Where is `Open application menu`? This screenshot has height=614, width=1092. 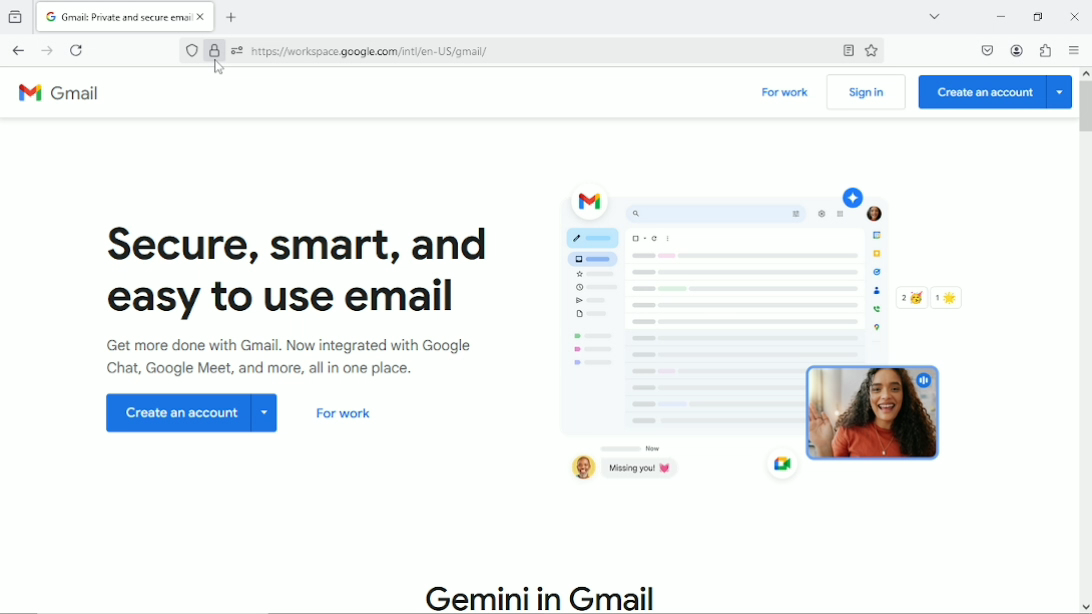
Open application menu is located at coordinates (1074, 49).